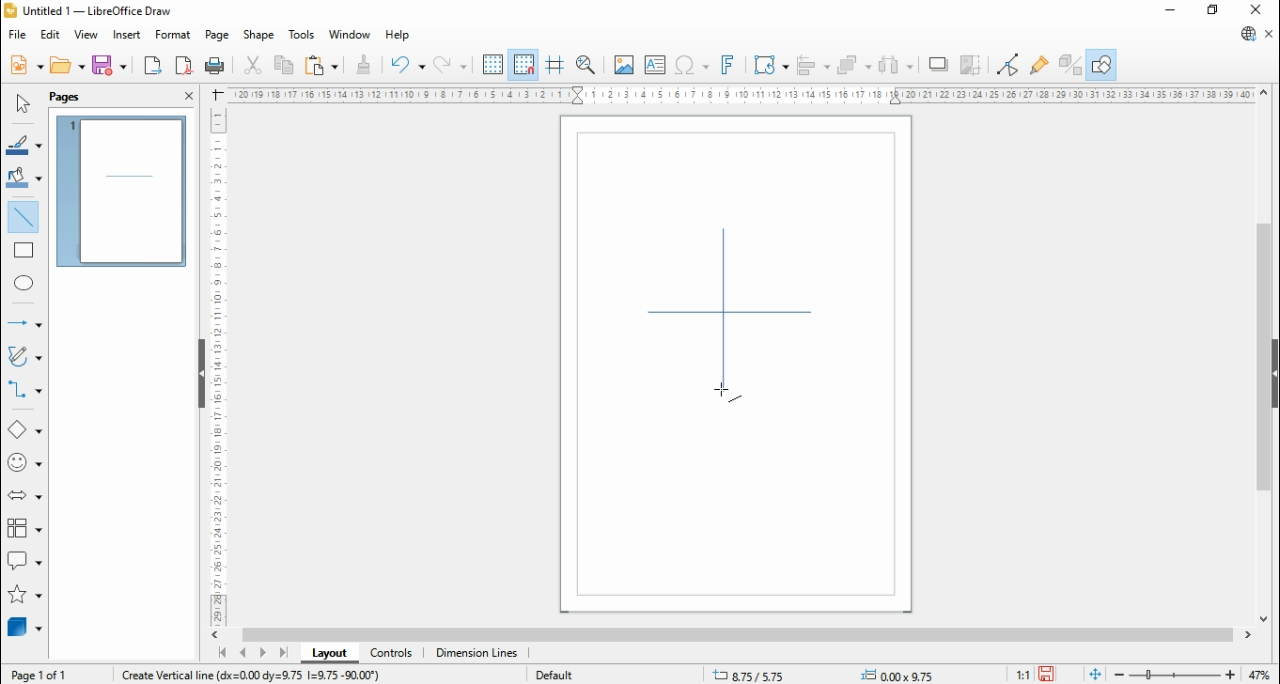 This screenshot has width=1280, height=684. I want to click on line color, so click(24, 145).